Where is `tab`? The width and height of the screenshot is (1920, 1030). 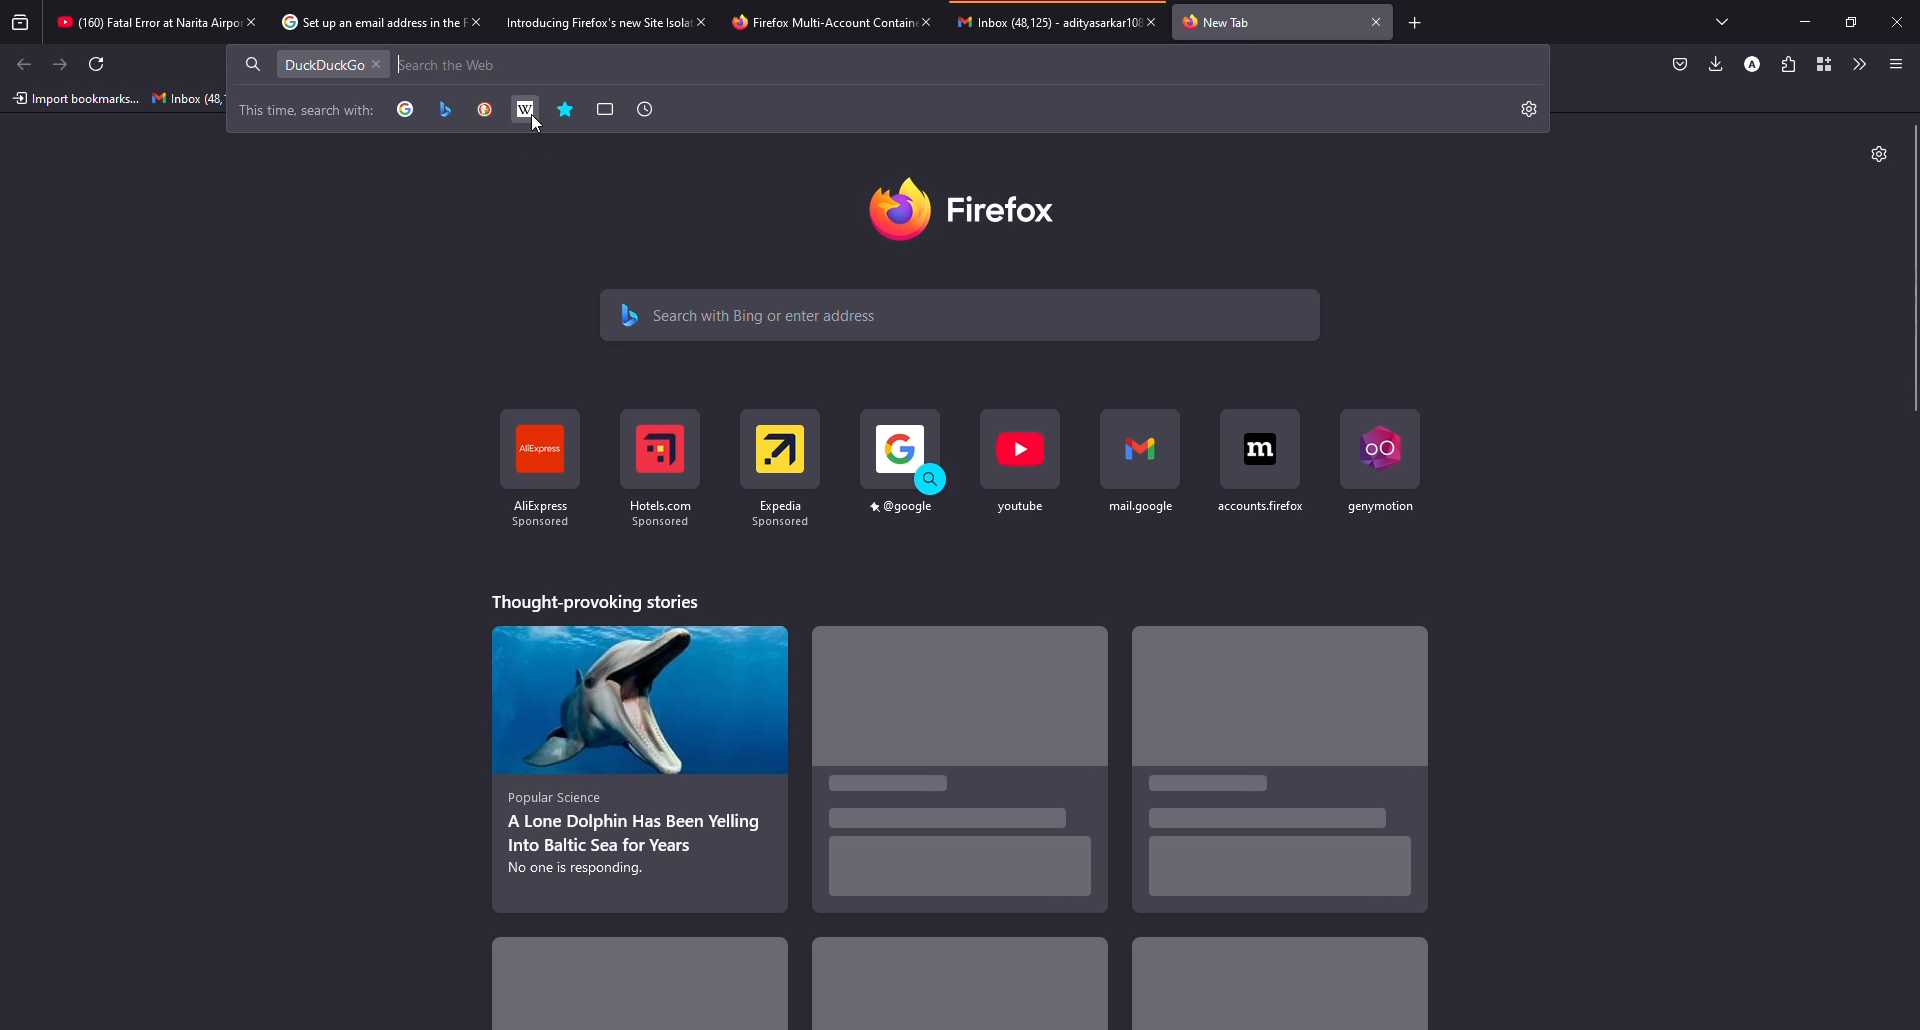 tab is located at coordinates (138, 19).